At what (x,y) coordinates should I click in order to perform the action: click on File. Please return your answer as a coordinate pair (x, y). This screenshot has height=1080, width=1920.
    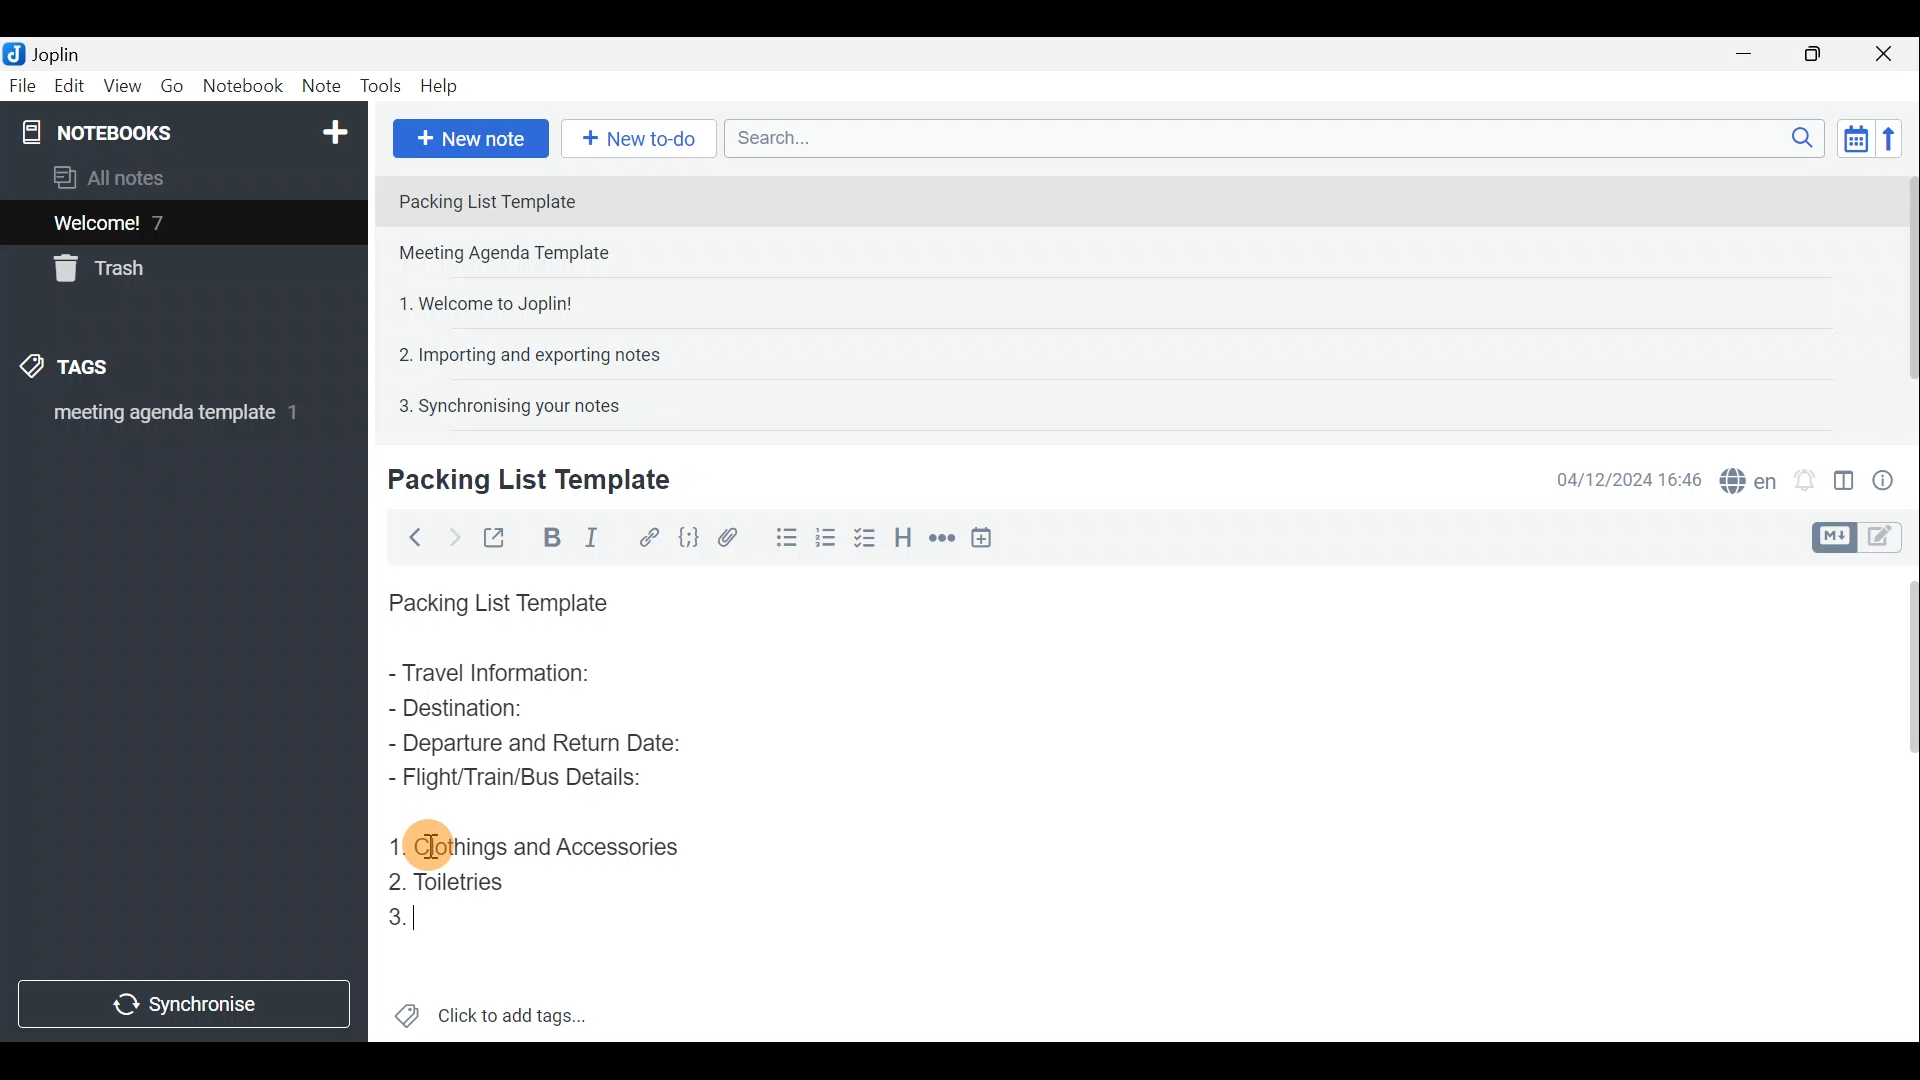
    Looking at the image, I should click on (20, 84).